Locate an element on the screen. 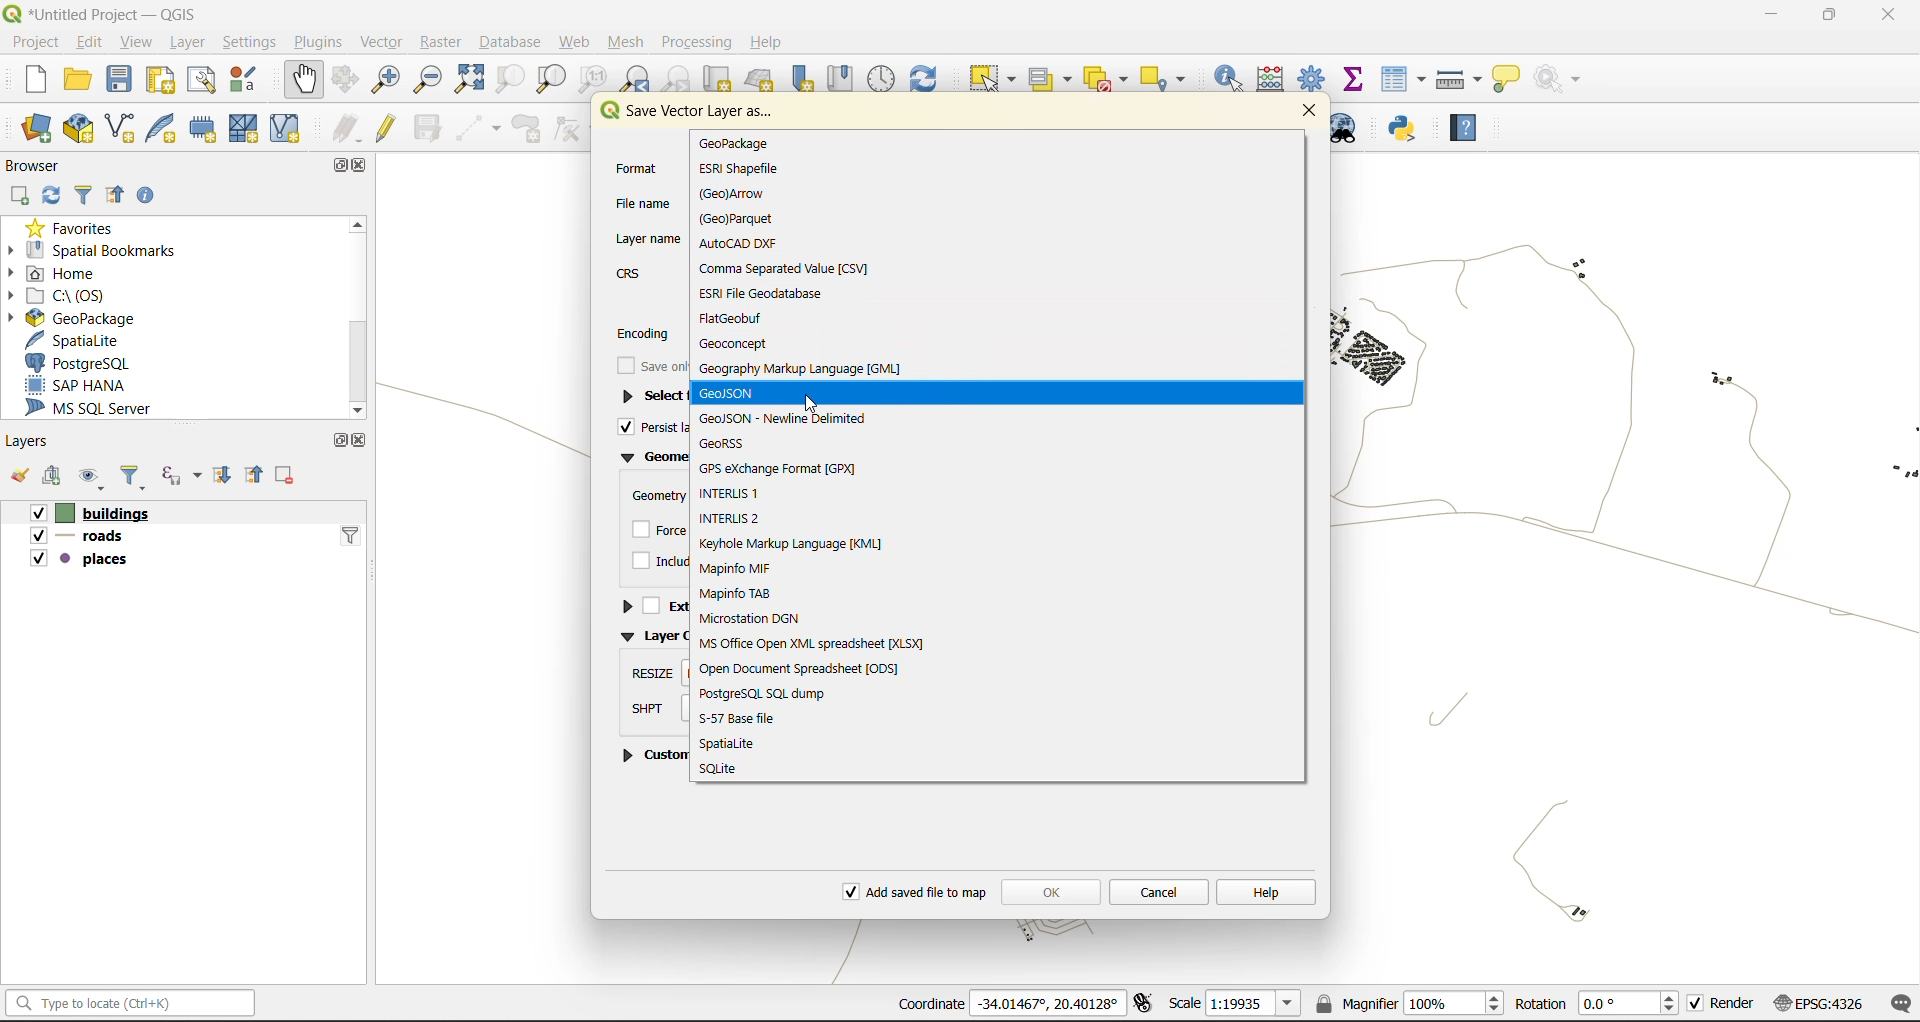 The height and width of the screenshot is (1022, 1920). filter by expression is located at coordinates (181, 477).